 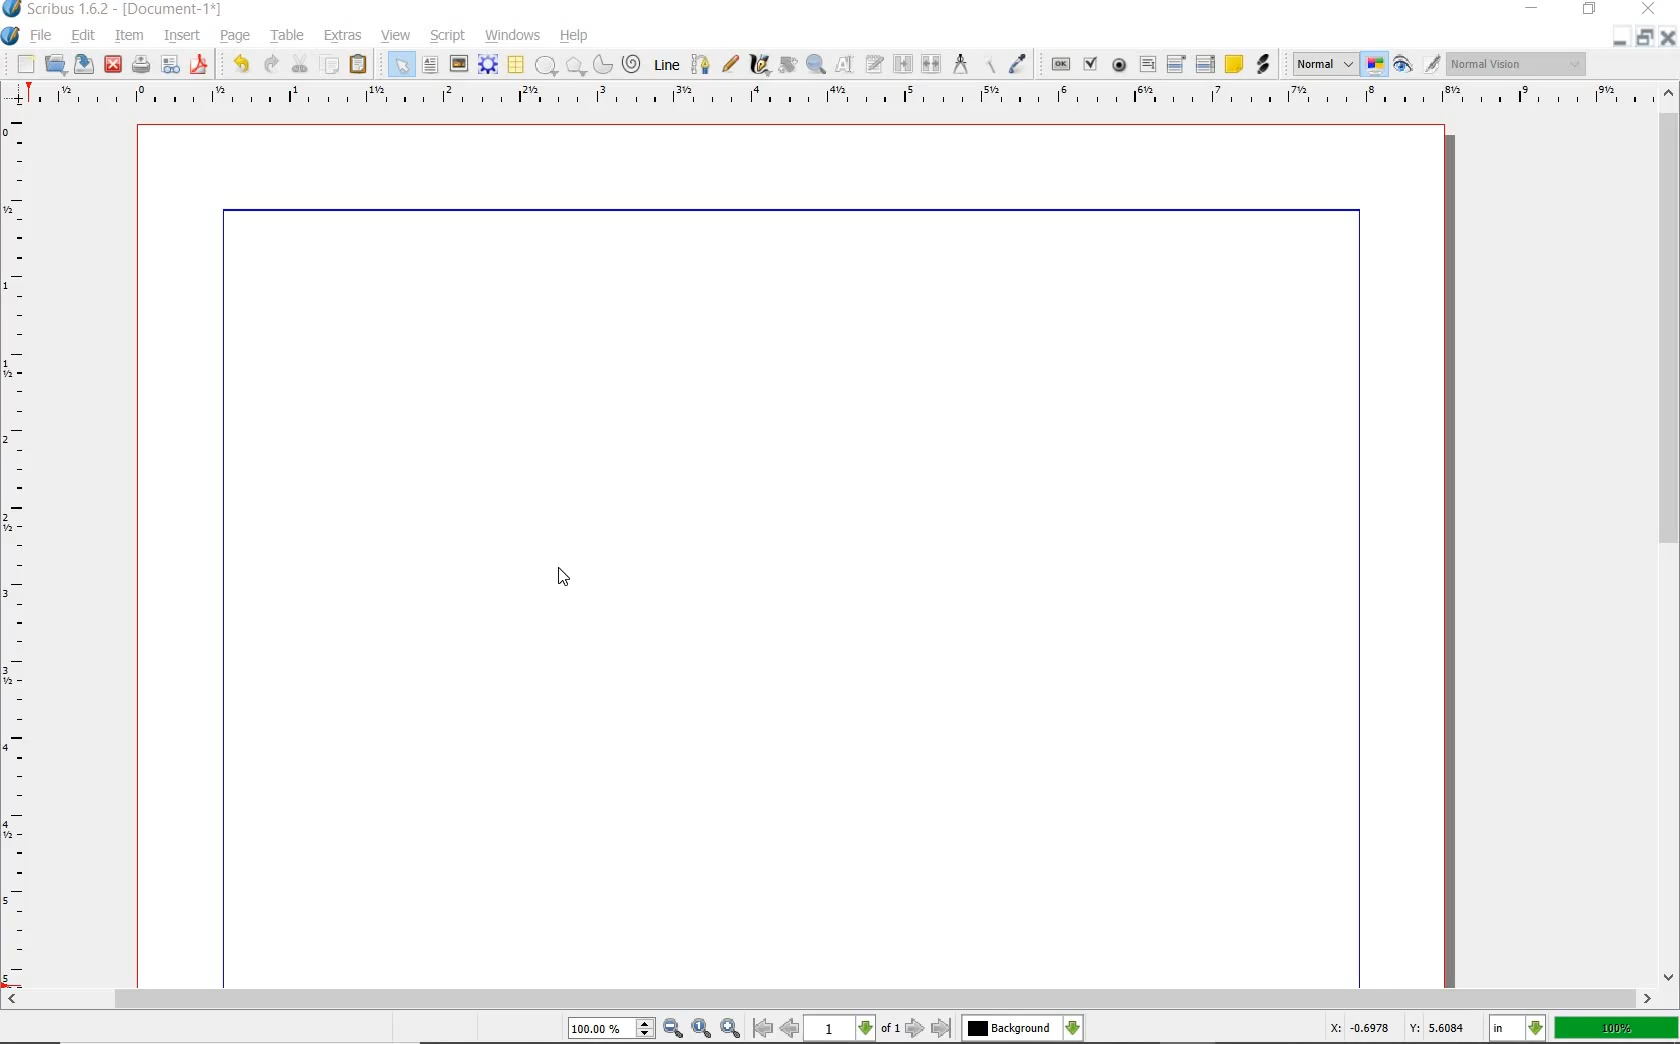 I want to click on REDO, so click(x=271, y=62).